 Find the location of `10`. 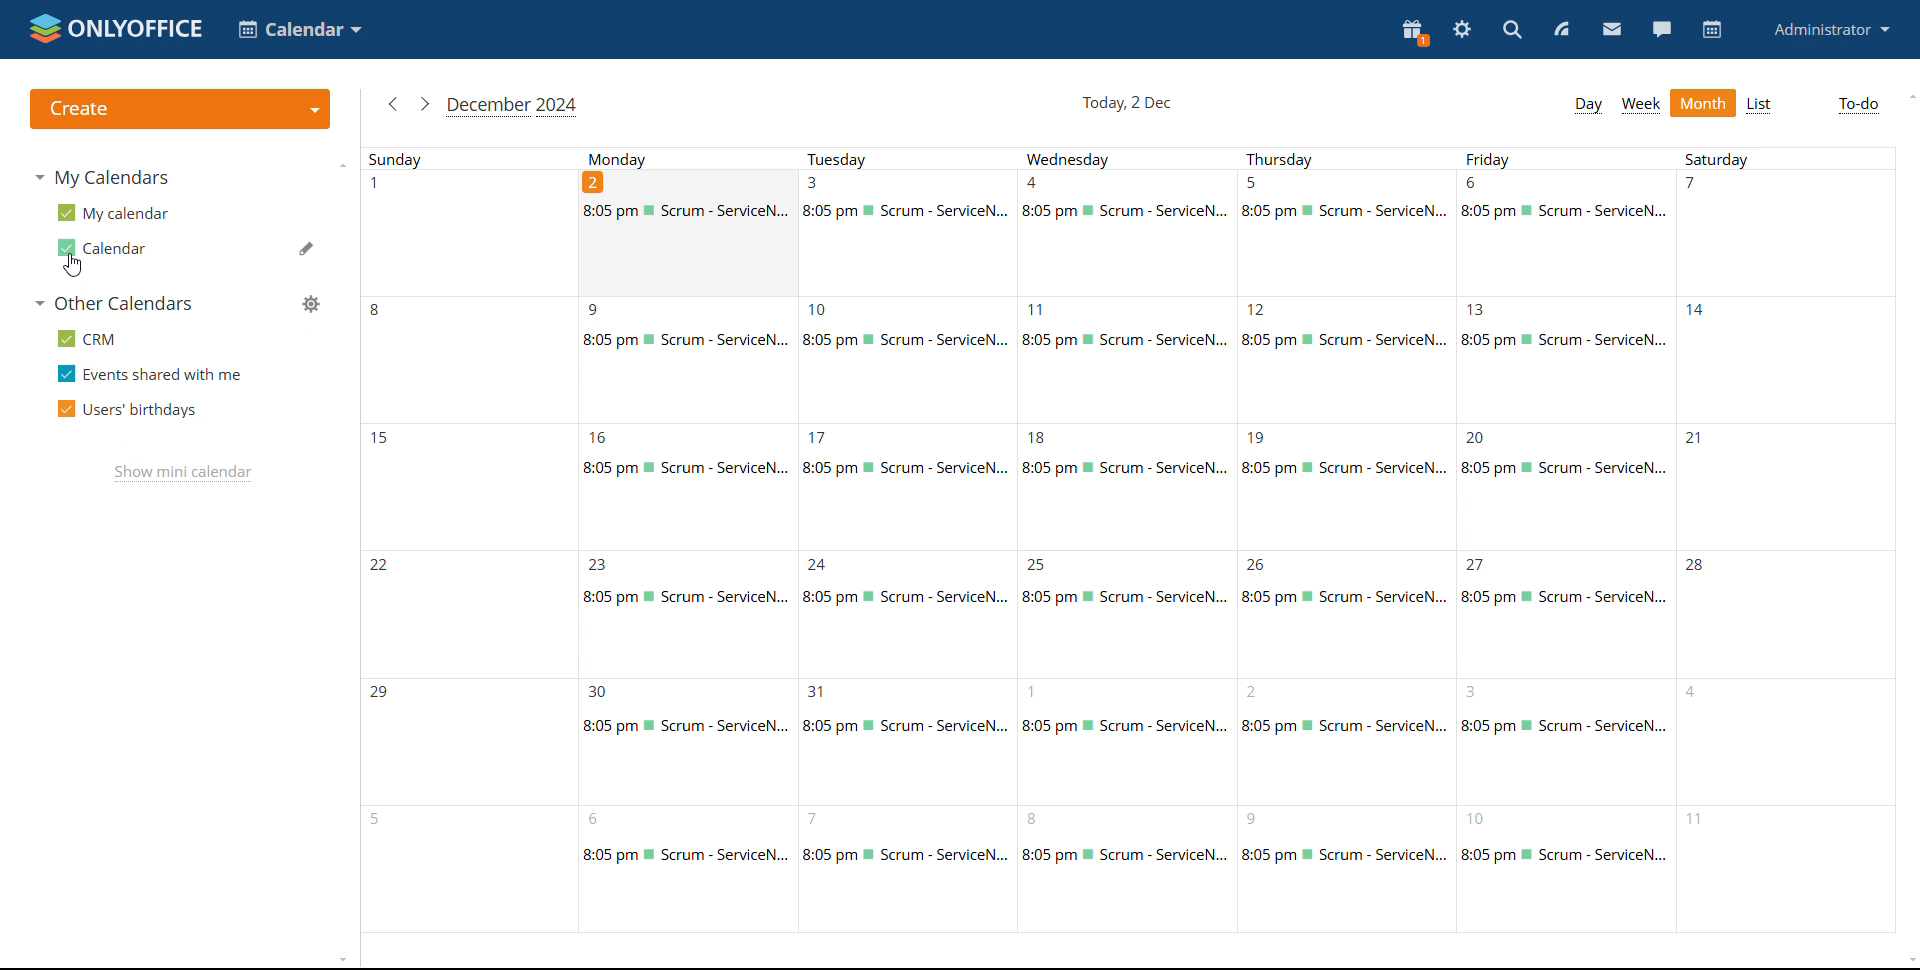

10 is located at coordinates (1564, 866).